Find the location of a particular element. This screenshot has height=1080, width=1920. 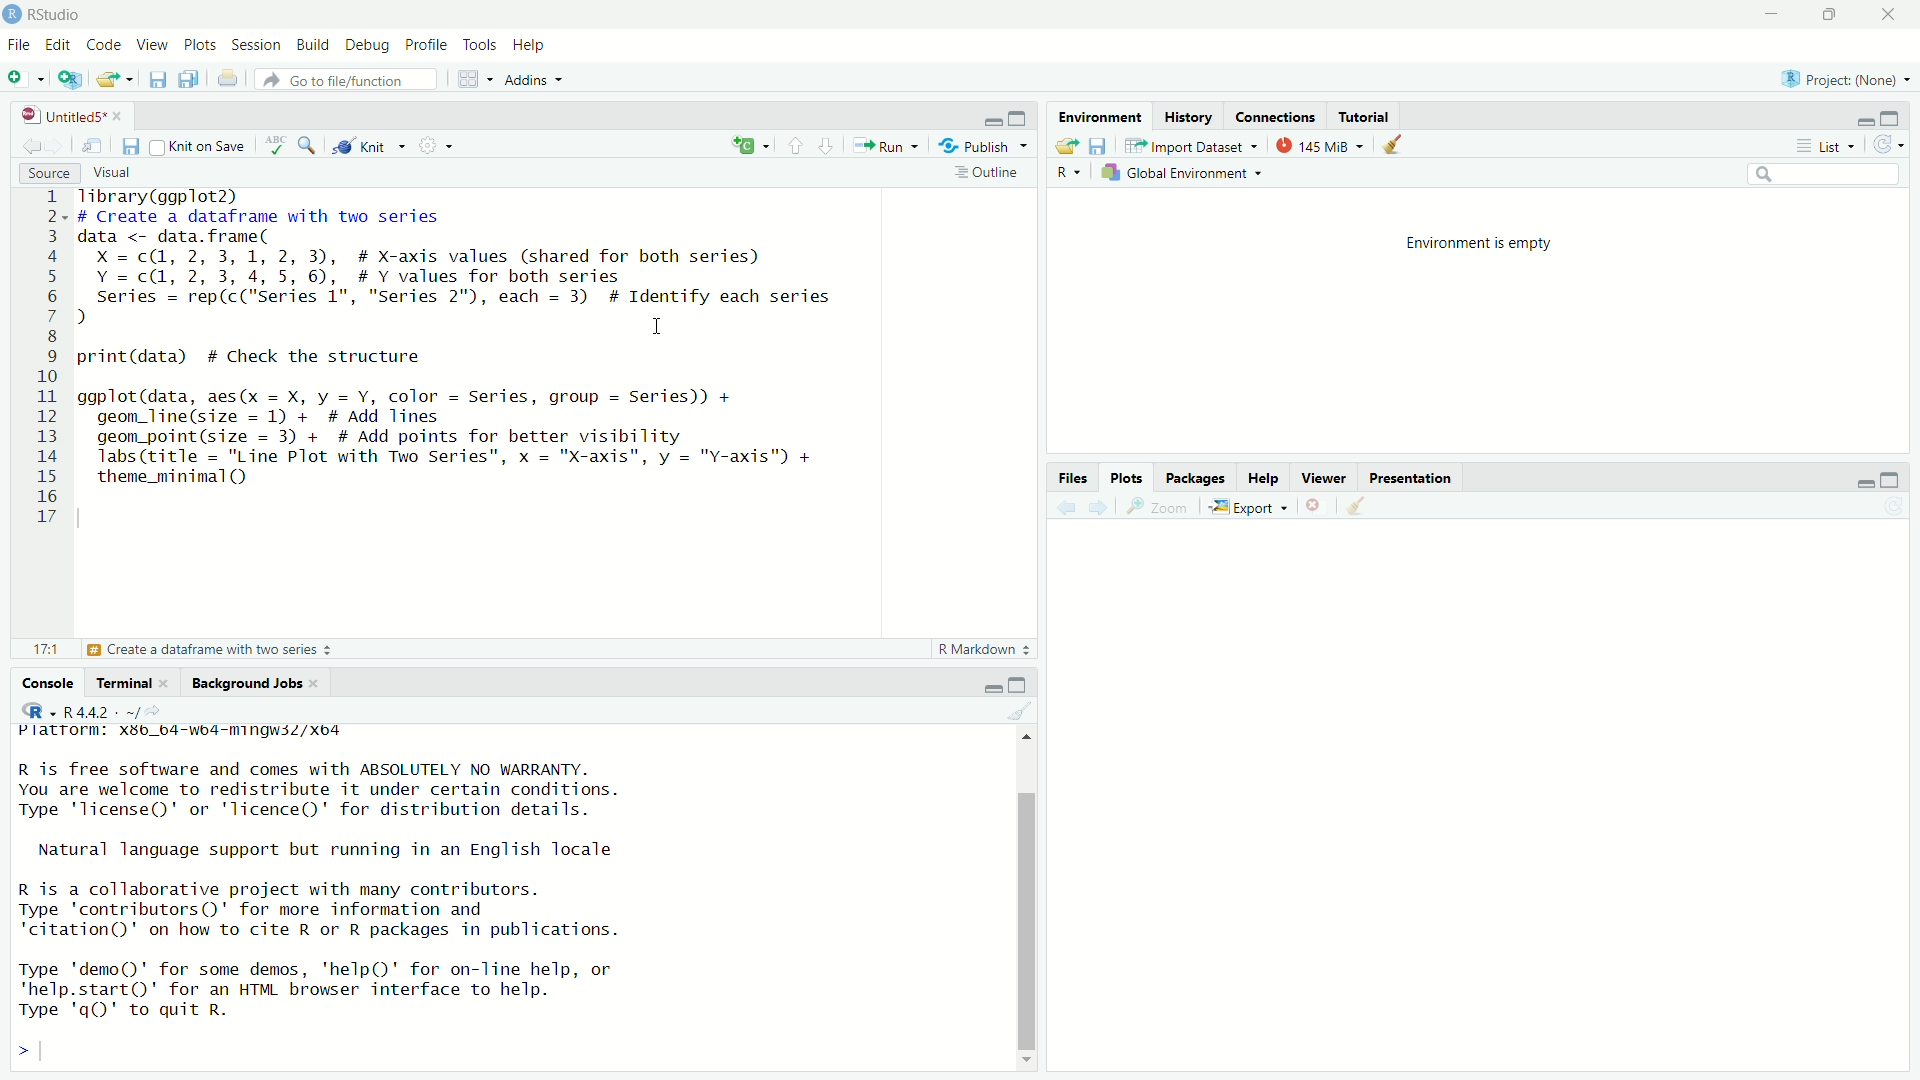

Minimize is located at coordinates (990, 120).